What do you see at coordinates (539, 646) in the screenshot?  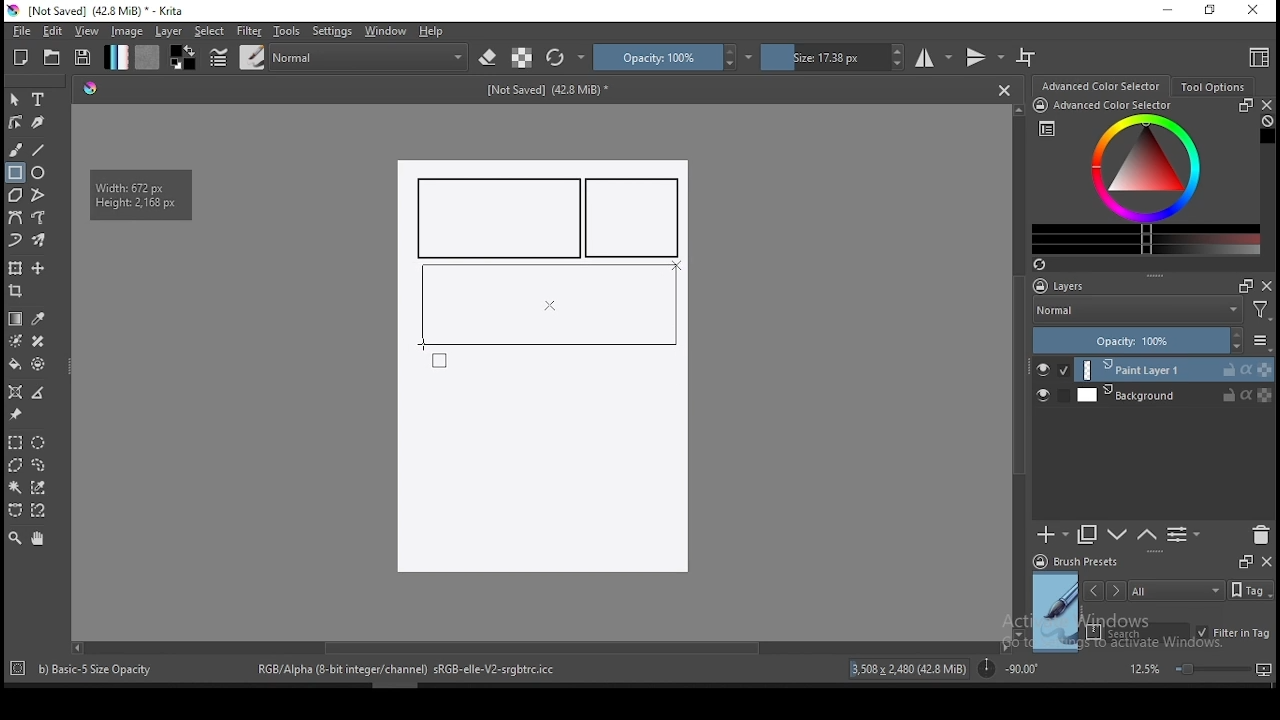 I see `scroll bar` at bounding box center [539, 646].